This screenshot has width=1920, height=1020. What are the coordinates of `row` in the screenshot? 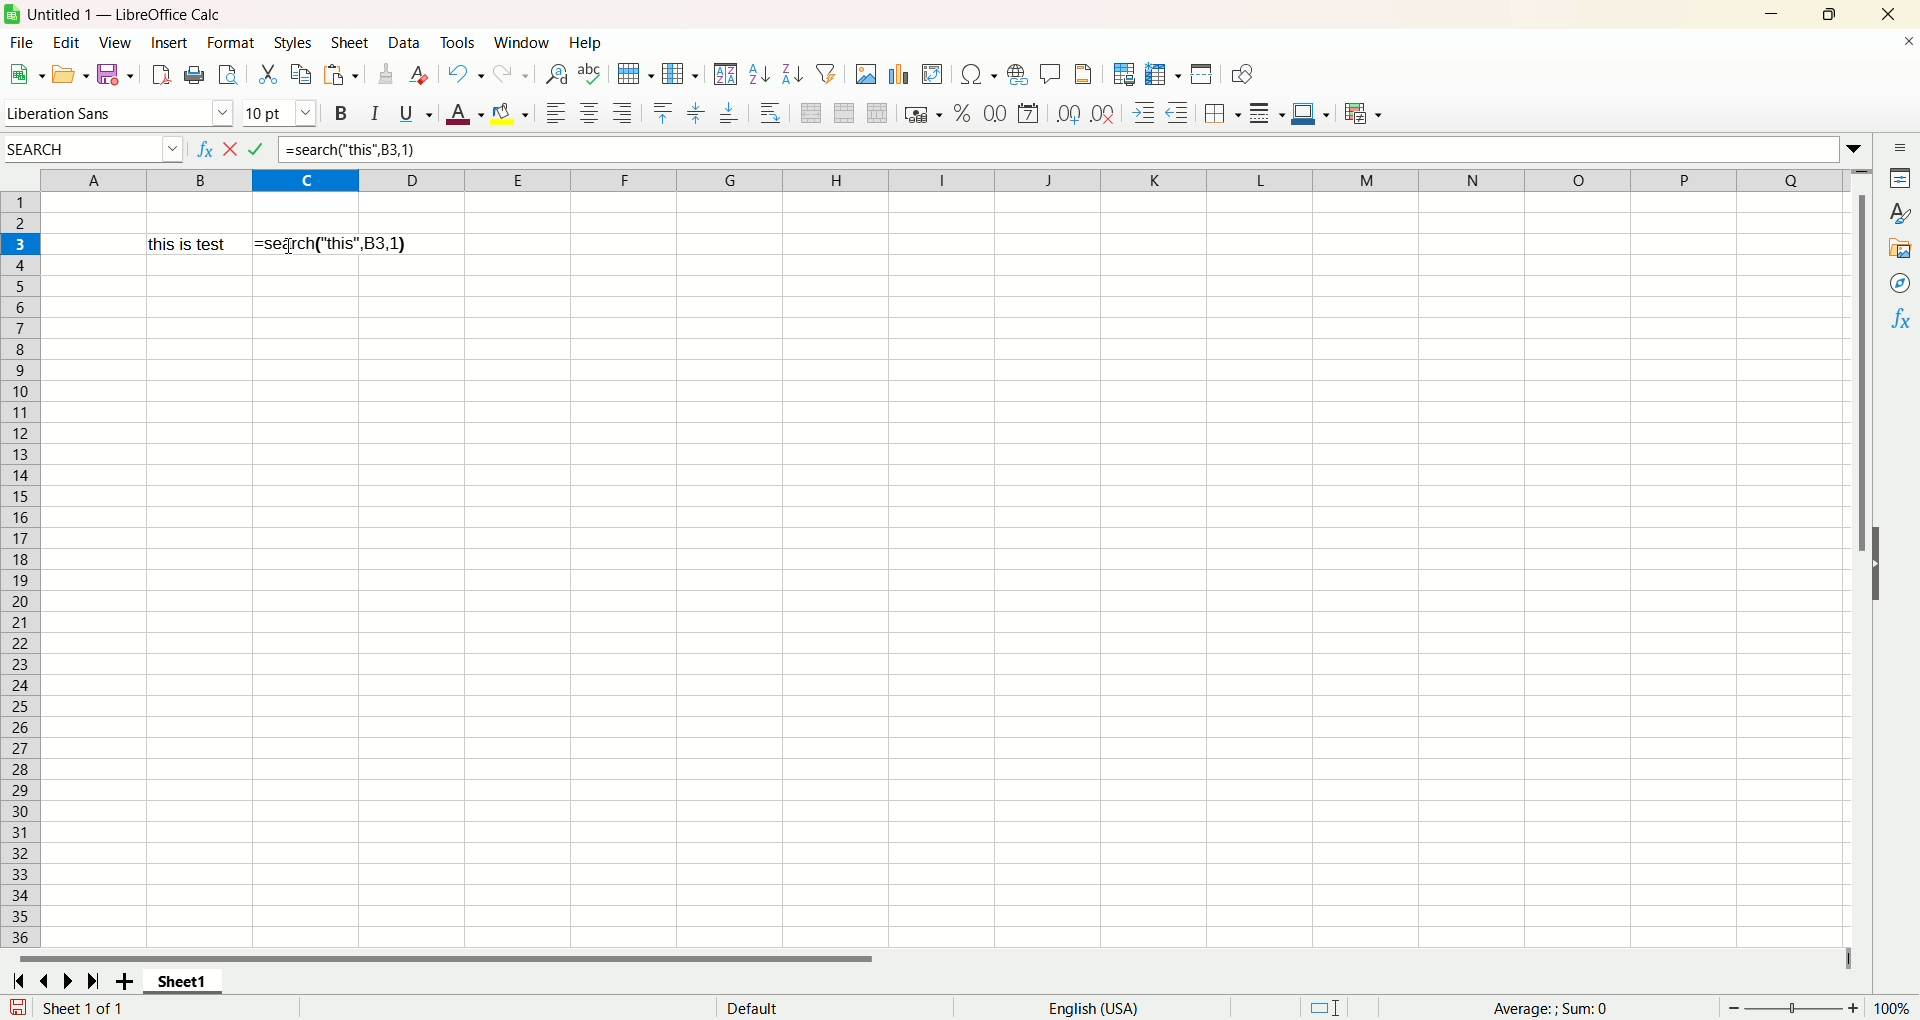 It's located at (633, 75).